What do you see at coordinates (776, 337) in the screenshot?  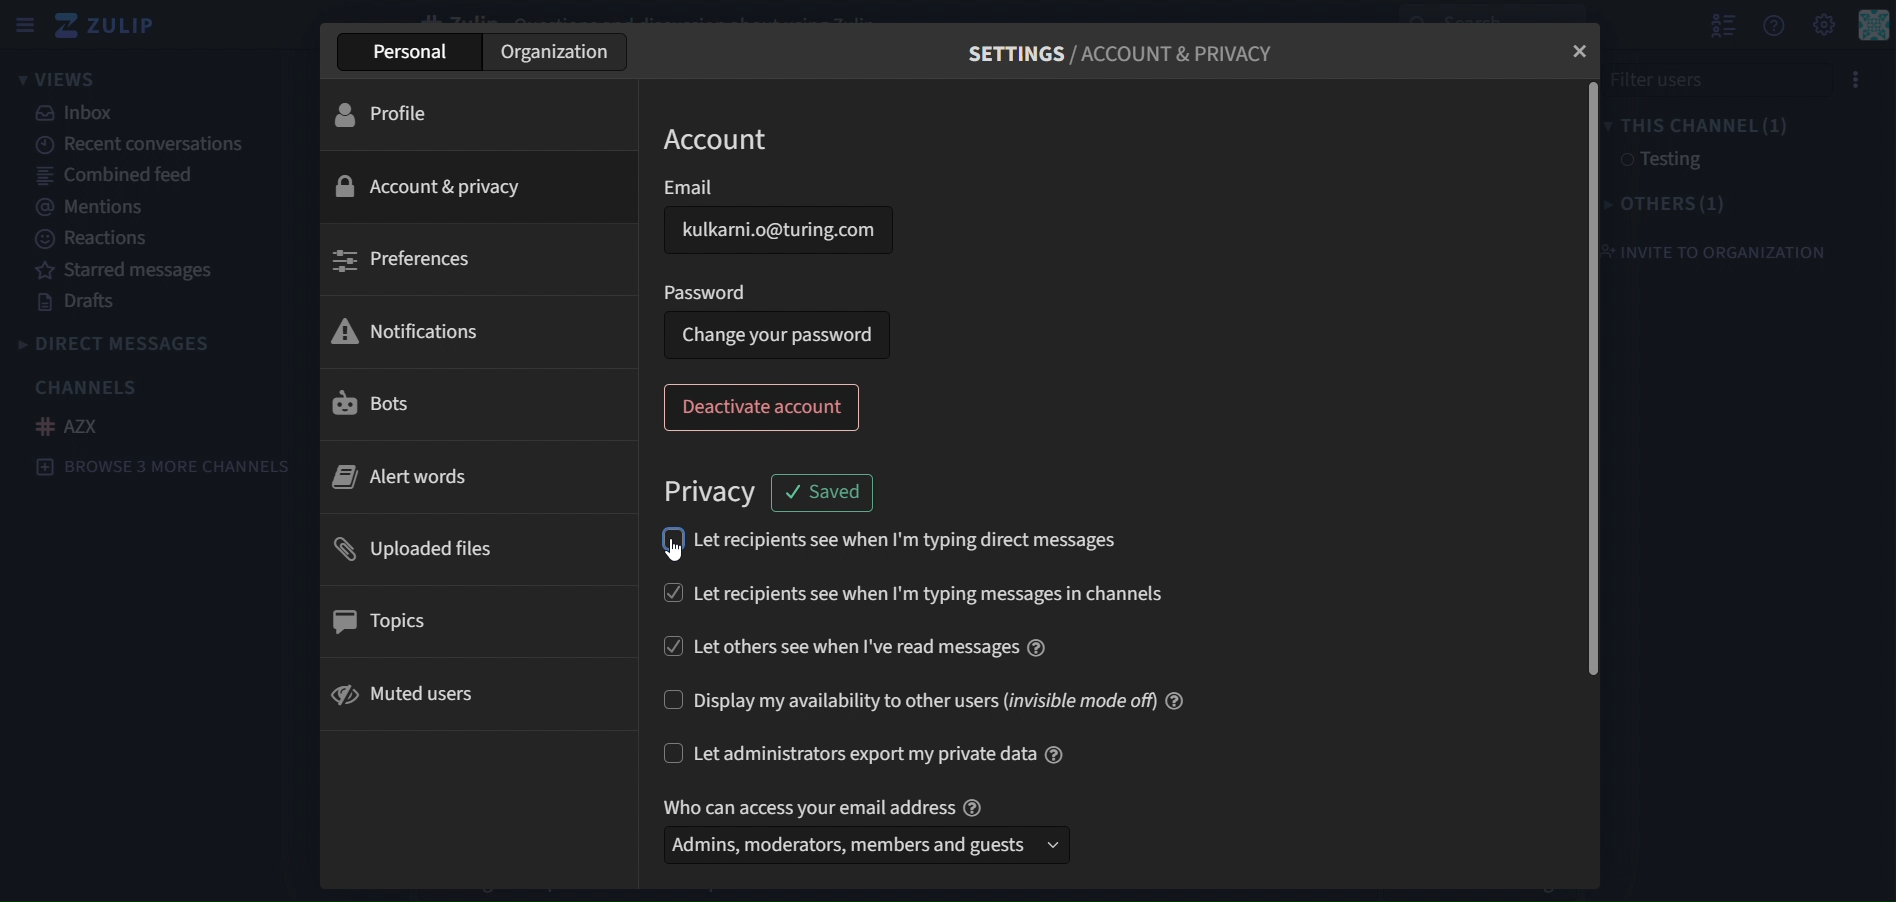 I see `Change your password` at bounding box center [776, 337].